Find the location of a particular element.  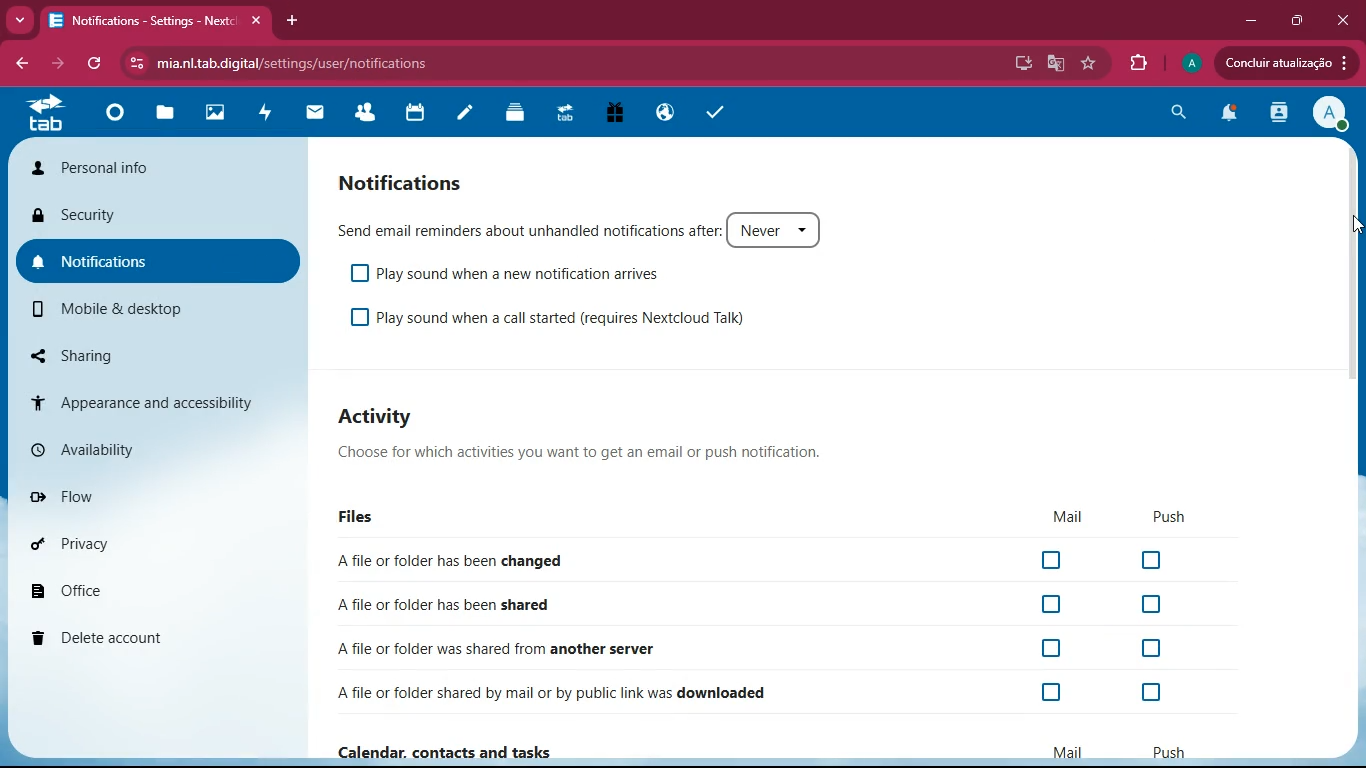

off is located at coordinates (1056, 644).